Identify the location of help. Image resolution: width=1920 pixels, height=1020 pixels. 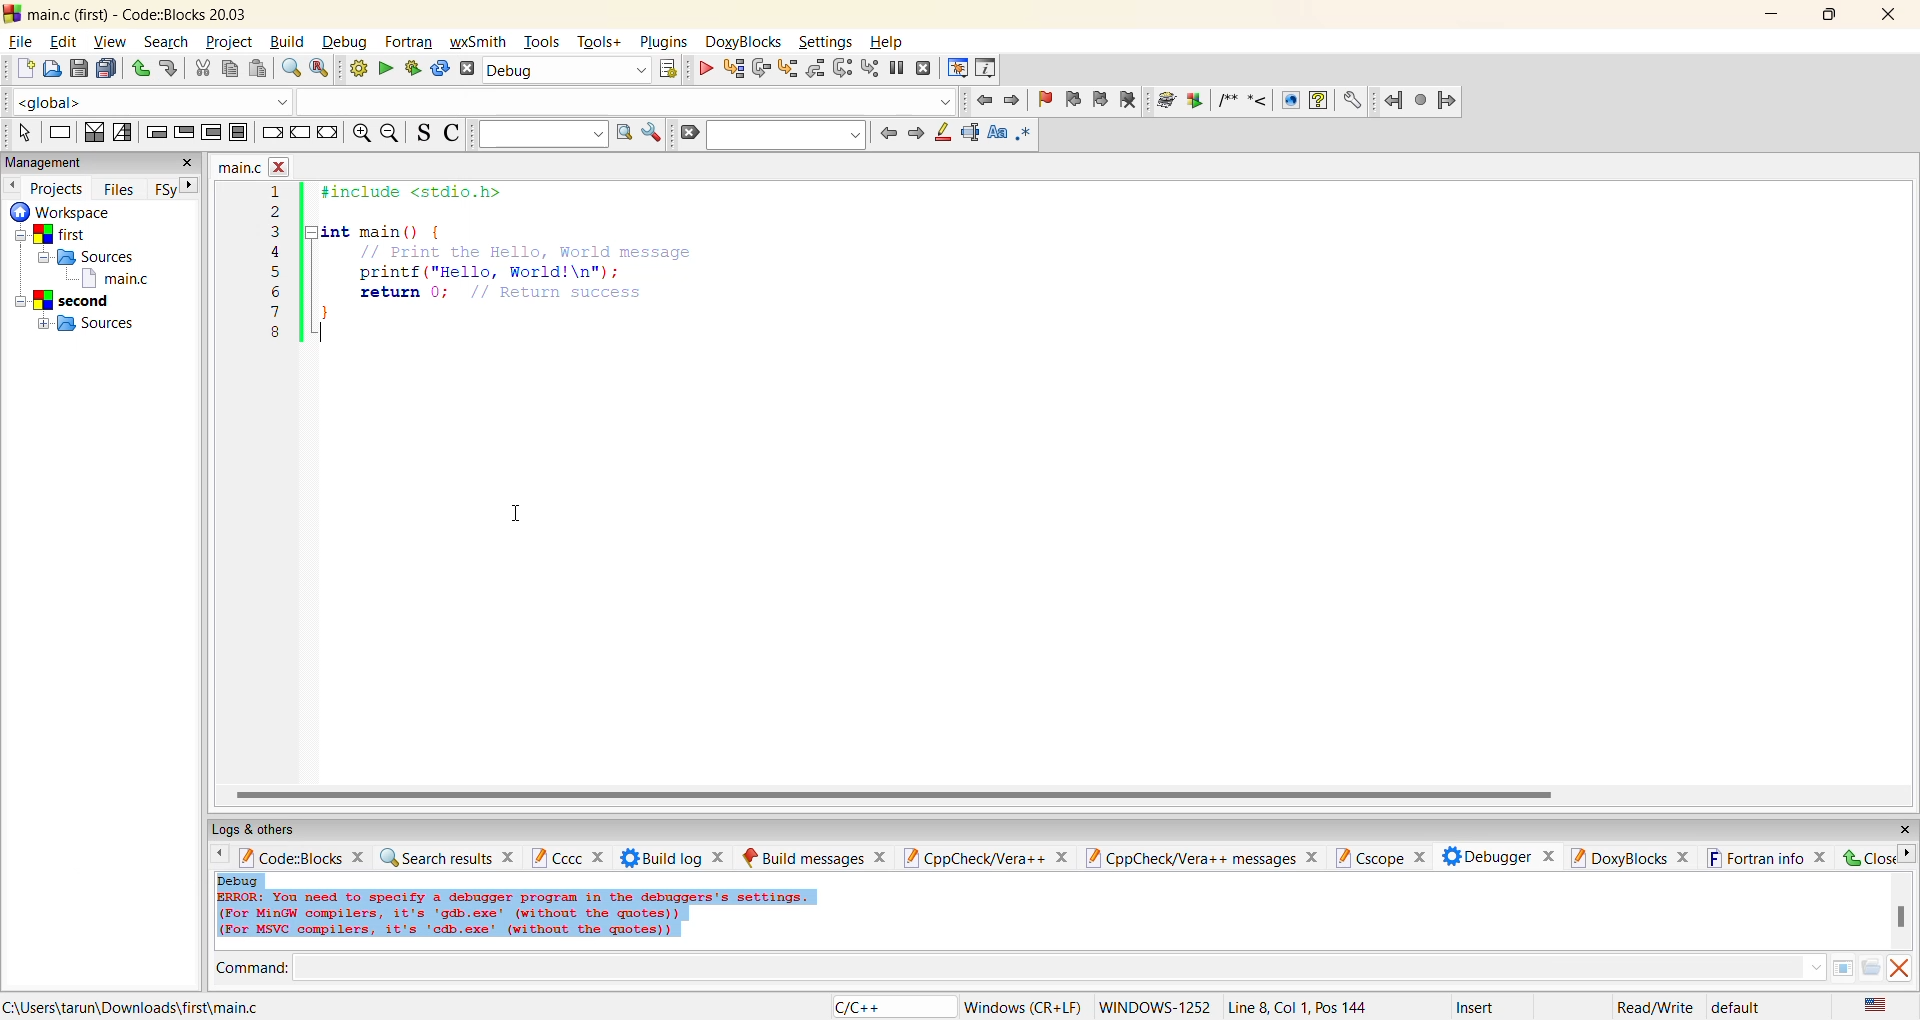
(1319, 100).